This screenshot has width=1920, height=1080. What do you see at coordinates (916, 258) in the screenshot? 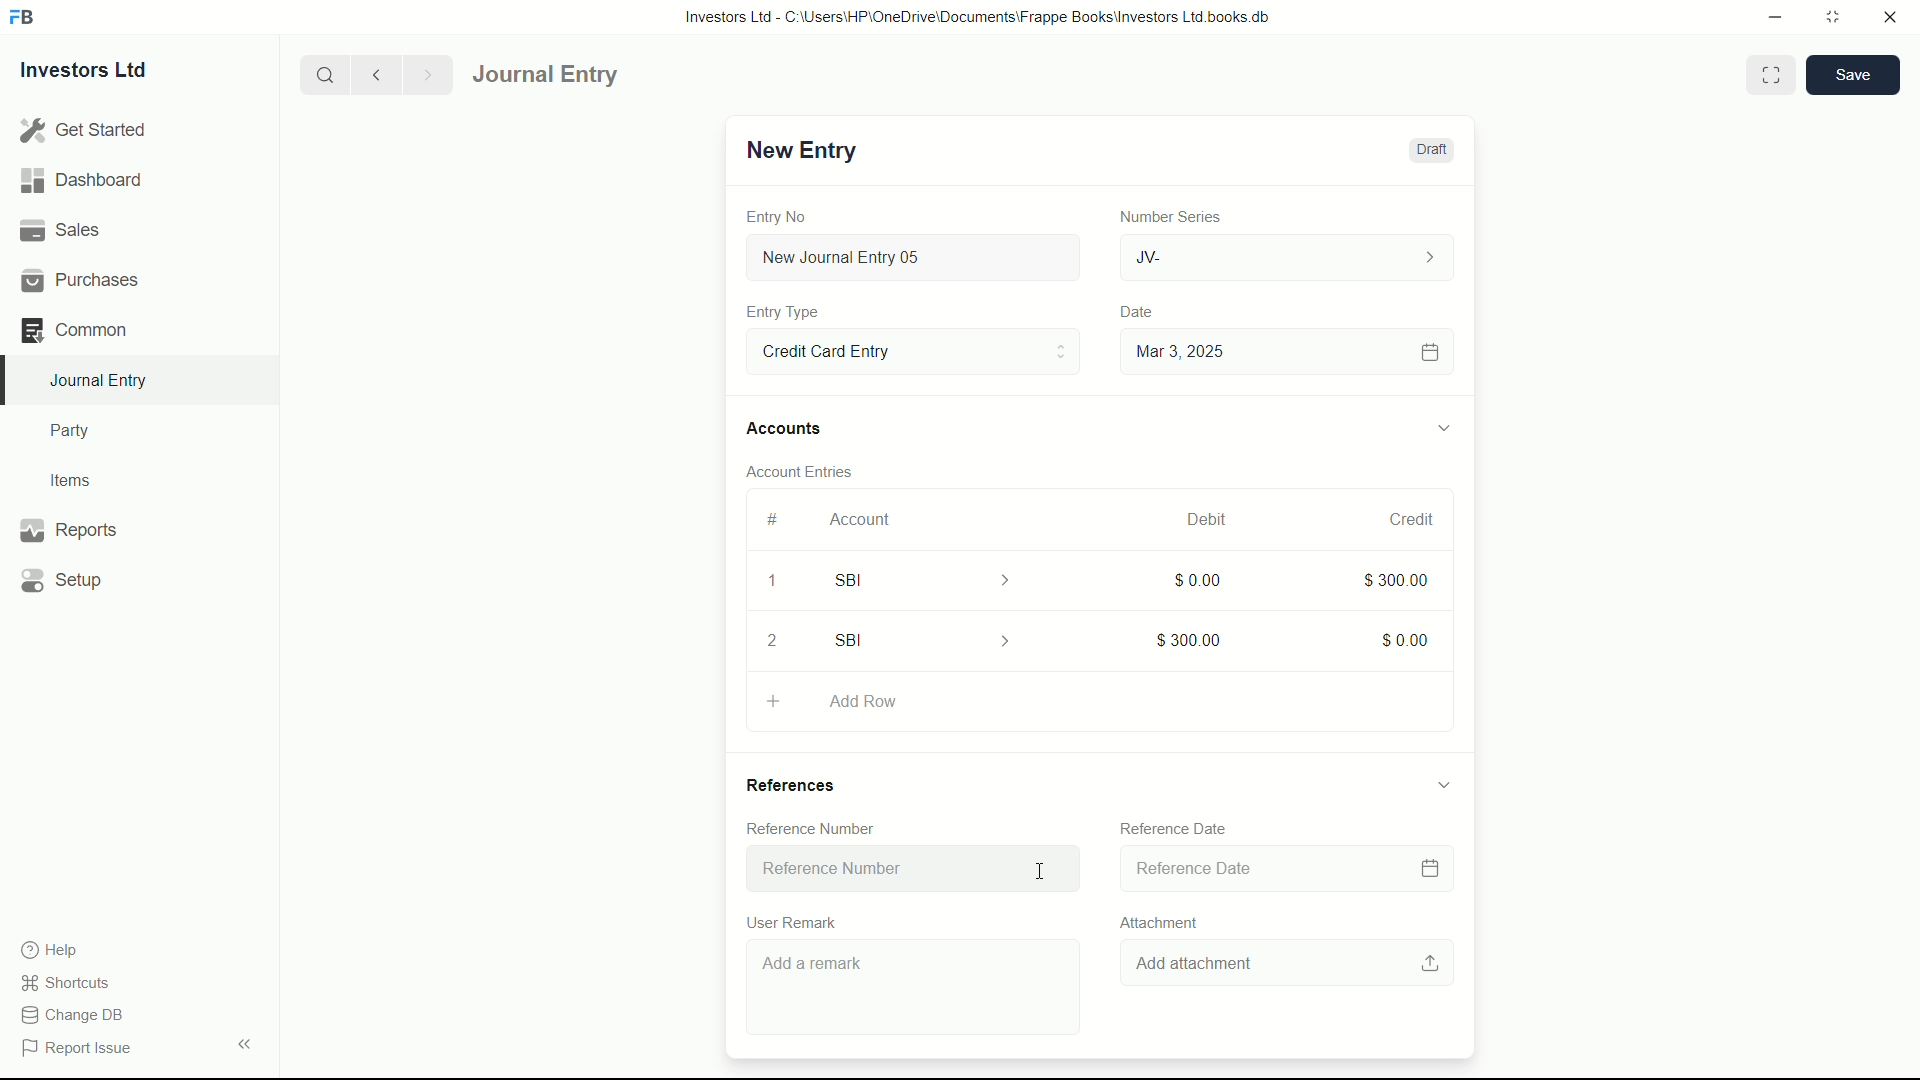
I see `New Journal Entry 05` at bounding box center [916, 258].